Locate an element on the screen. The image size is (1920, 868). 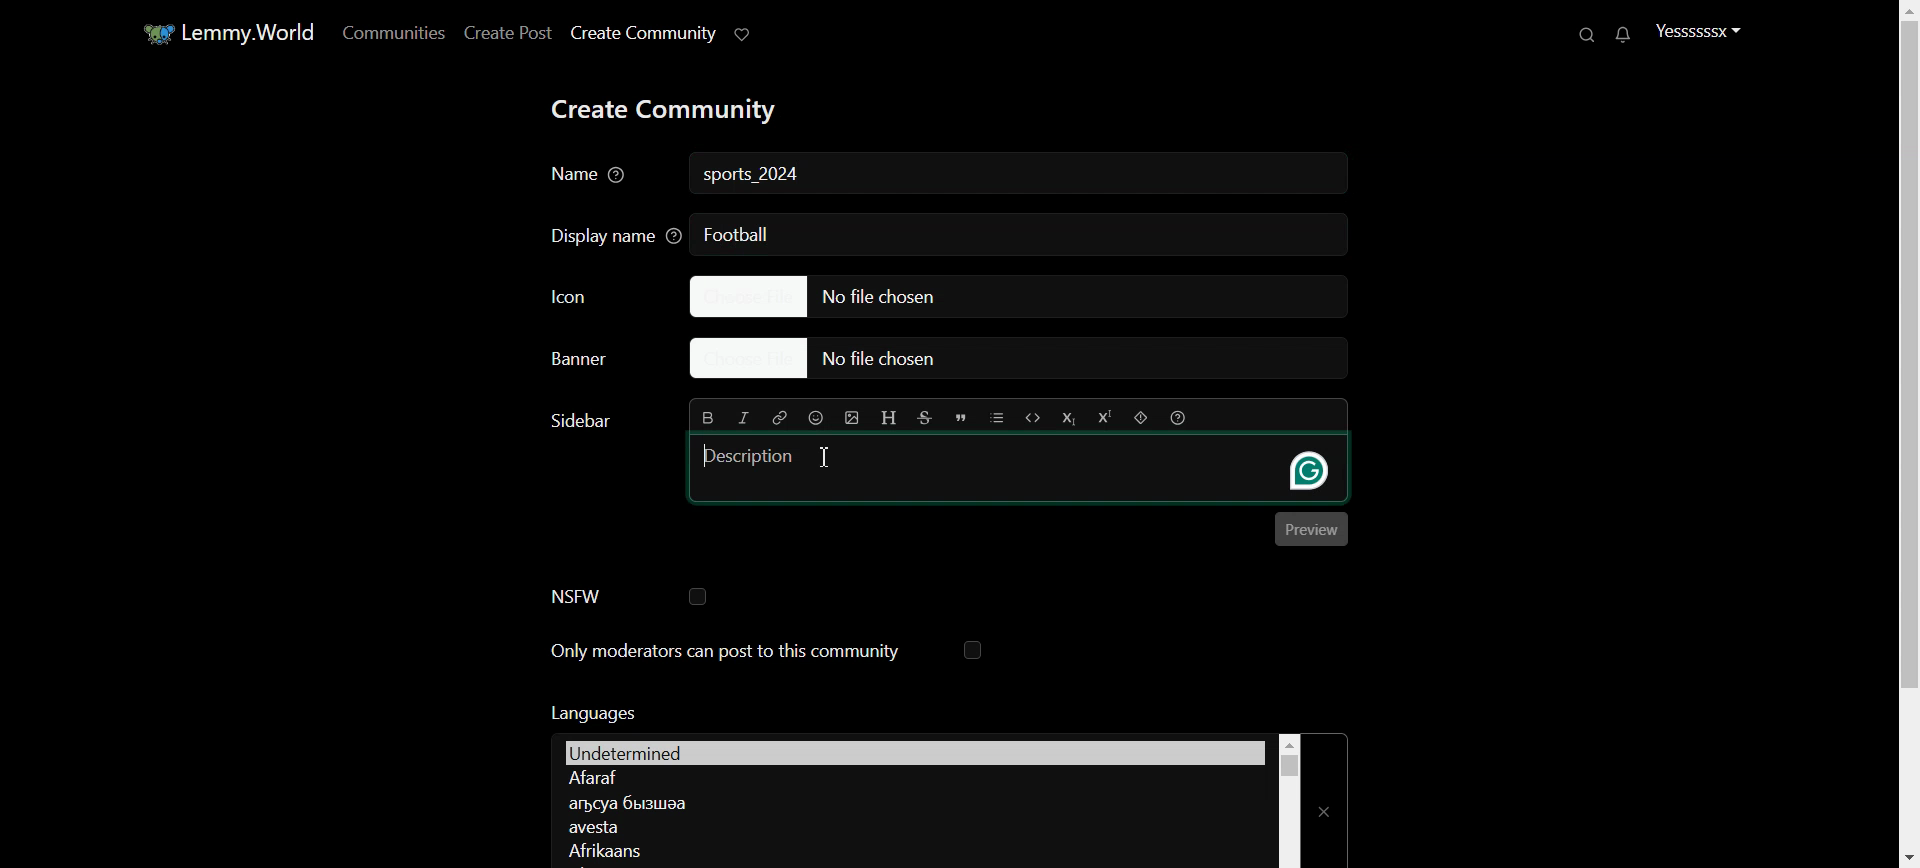
Icon  is located at coordinates (600, 295).